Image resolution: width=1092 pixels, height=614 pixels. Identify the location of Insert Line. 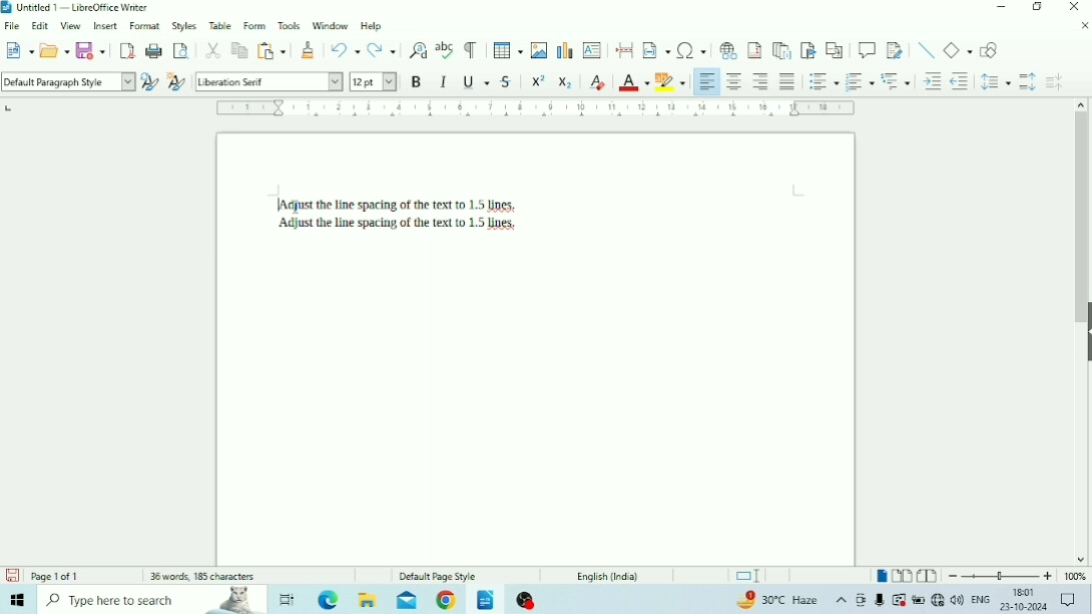
(925, 50).